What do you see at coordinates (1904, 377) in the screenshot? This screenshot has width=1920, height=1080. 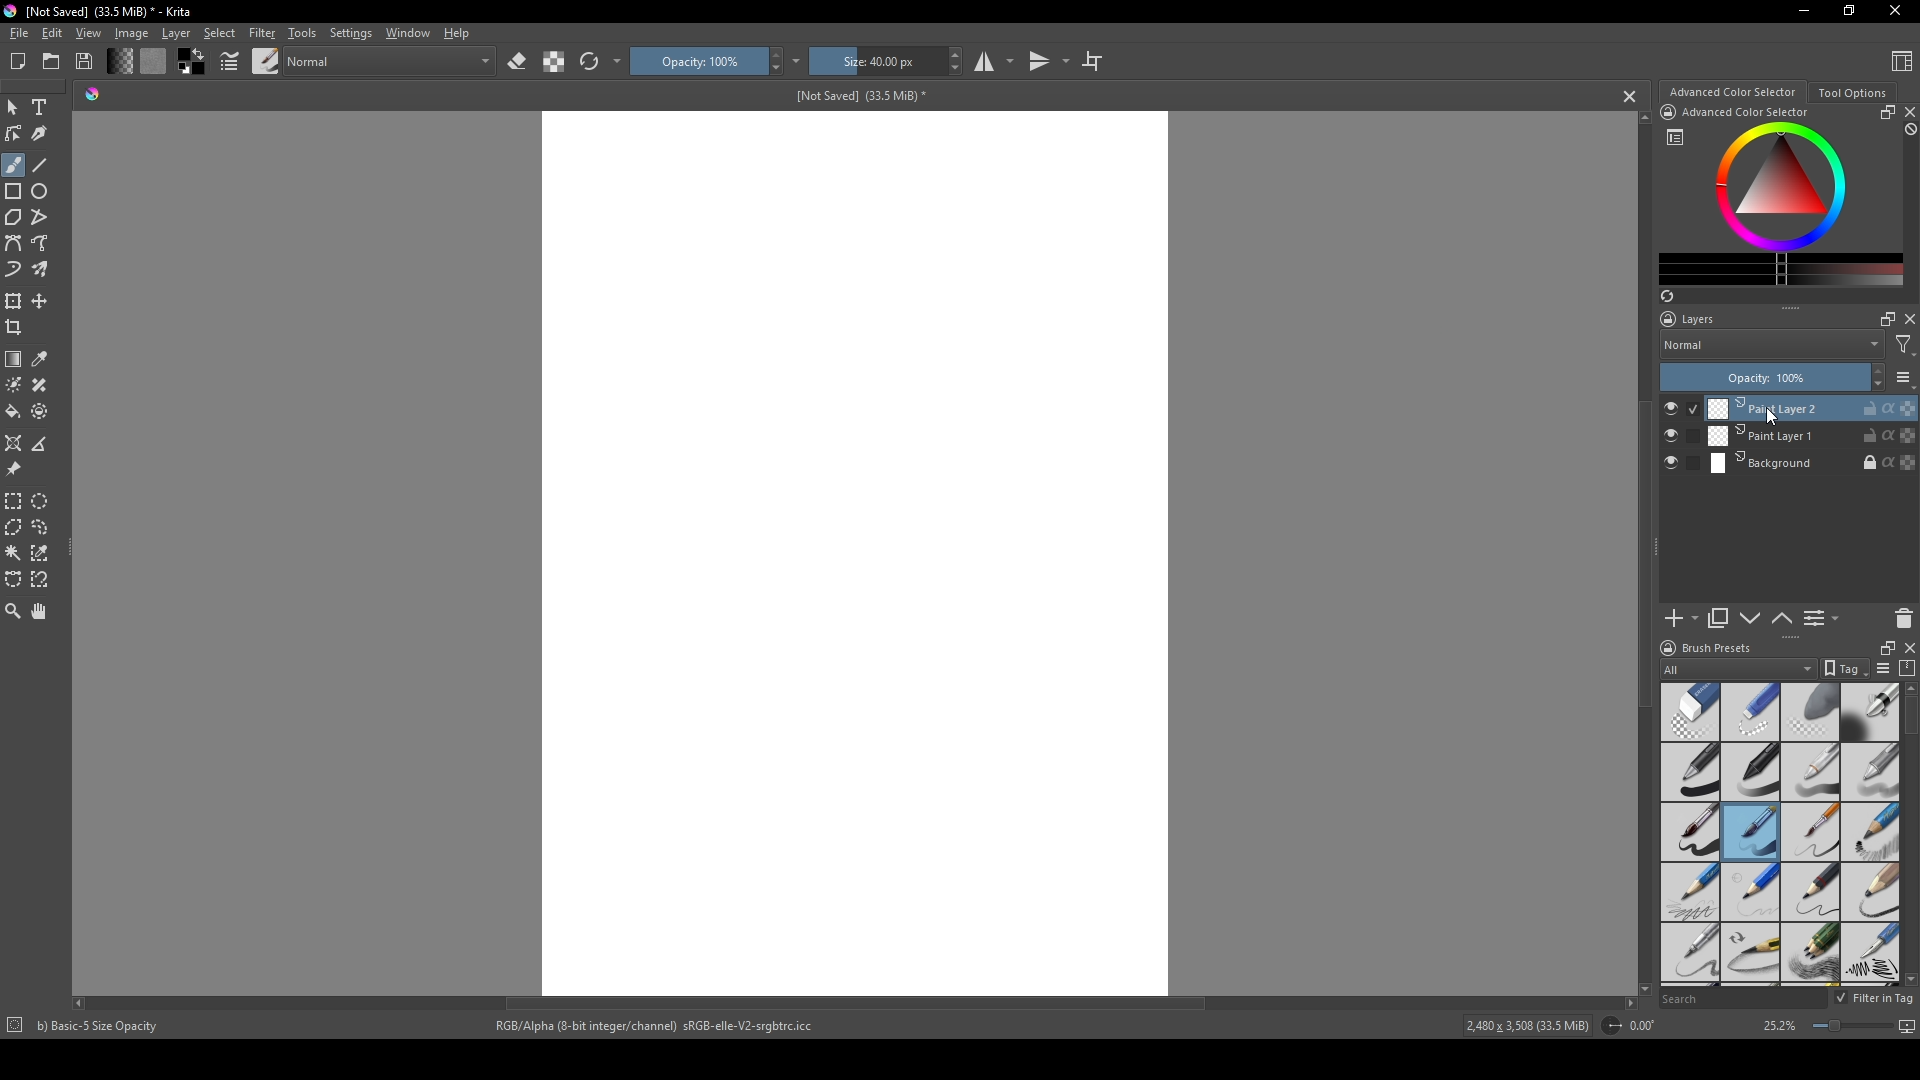 I see `list` at bounding box center [1904, 377].